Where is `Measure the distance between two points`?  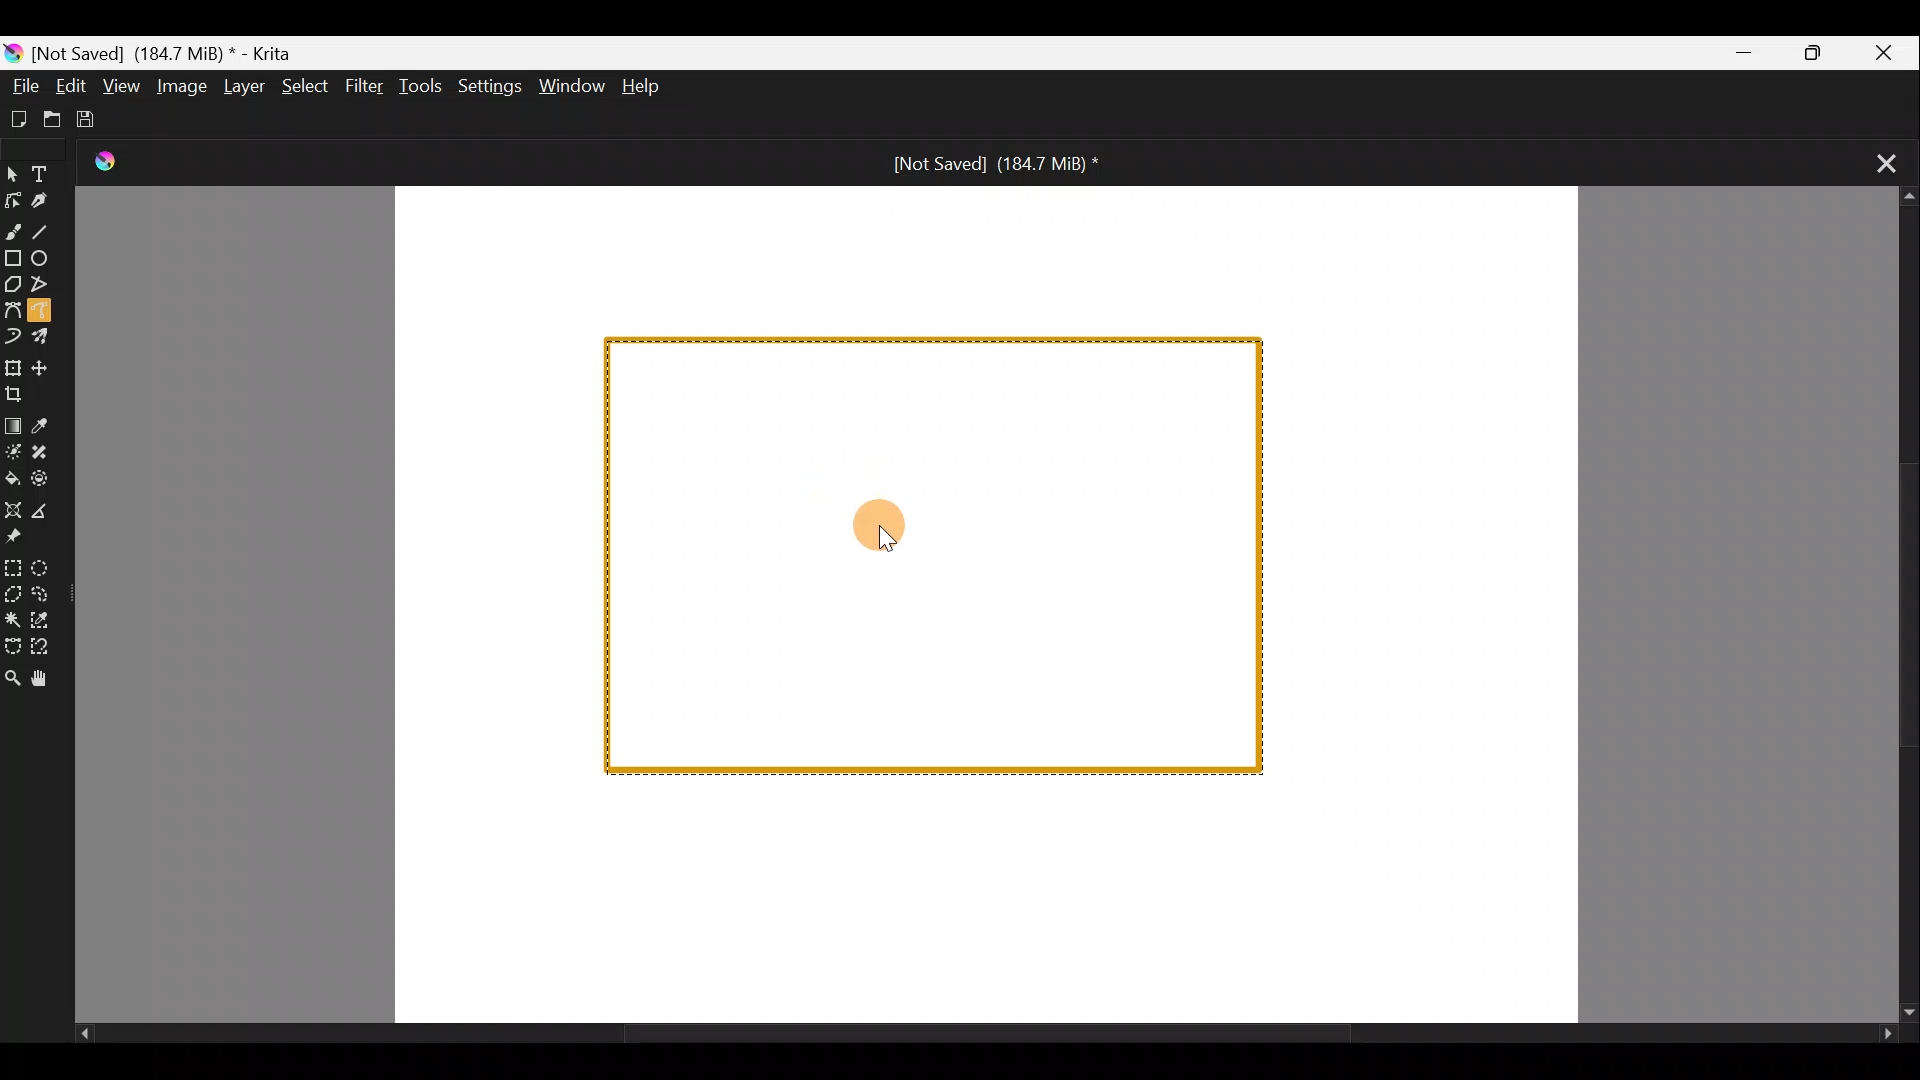
Measure the distance between two points is located at coordinates (42, 511).